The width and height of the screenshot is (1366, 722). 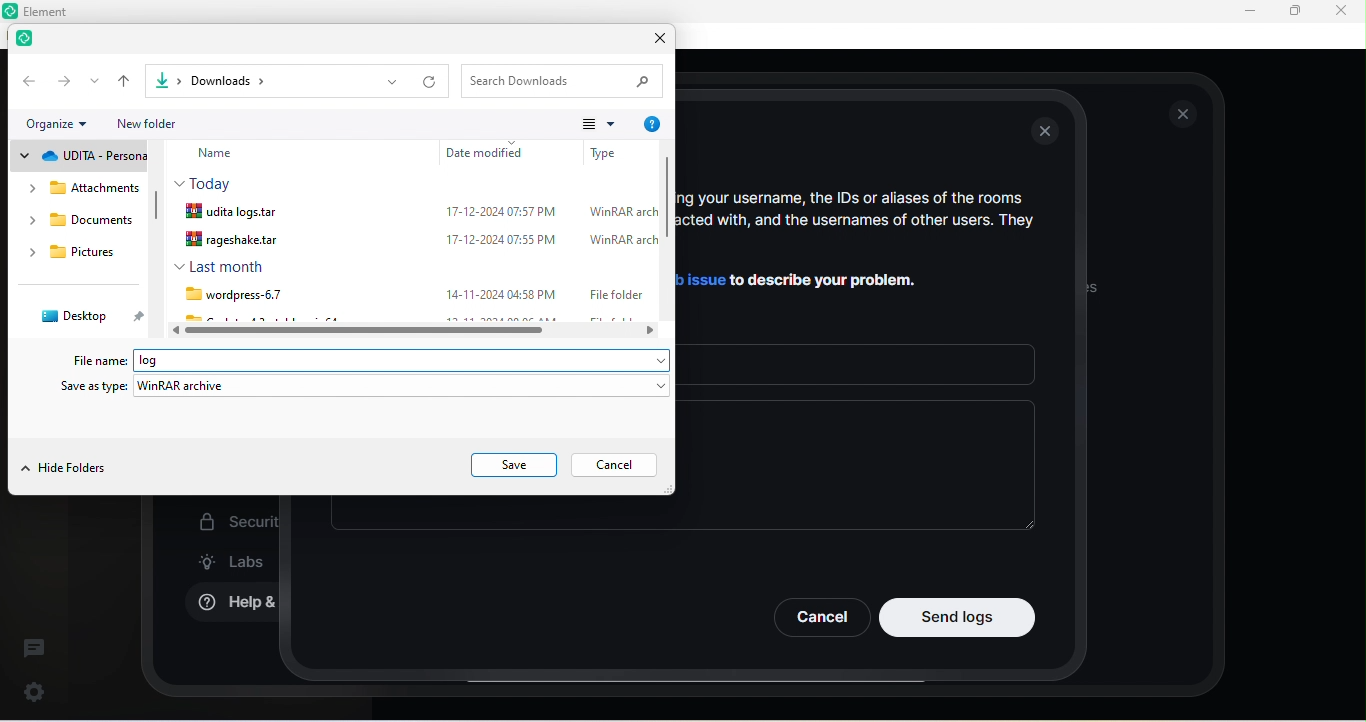 What do you see at coordinates (432, 82) in the screenshot?
I see `refresh` at bounding box center [432, 82].